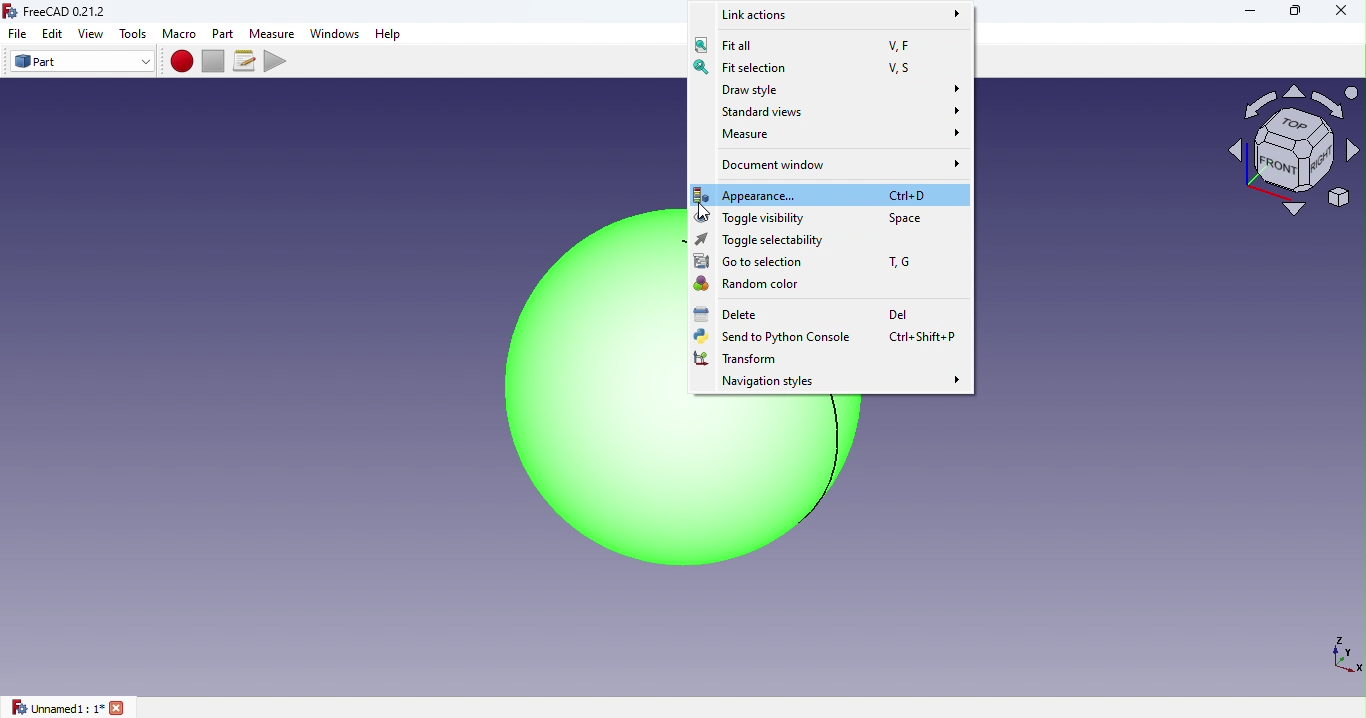 The width and height of the screenshot is (1366, 718). I want to click on Execute Macros, so click(278, 60).